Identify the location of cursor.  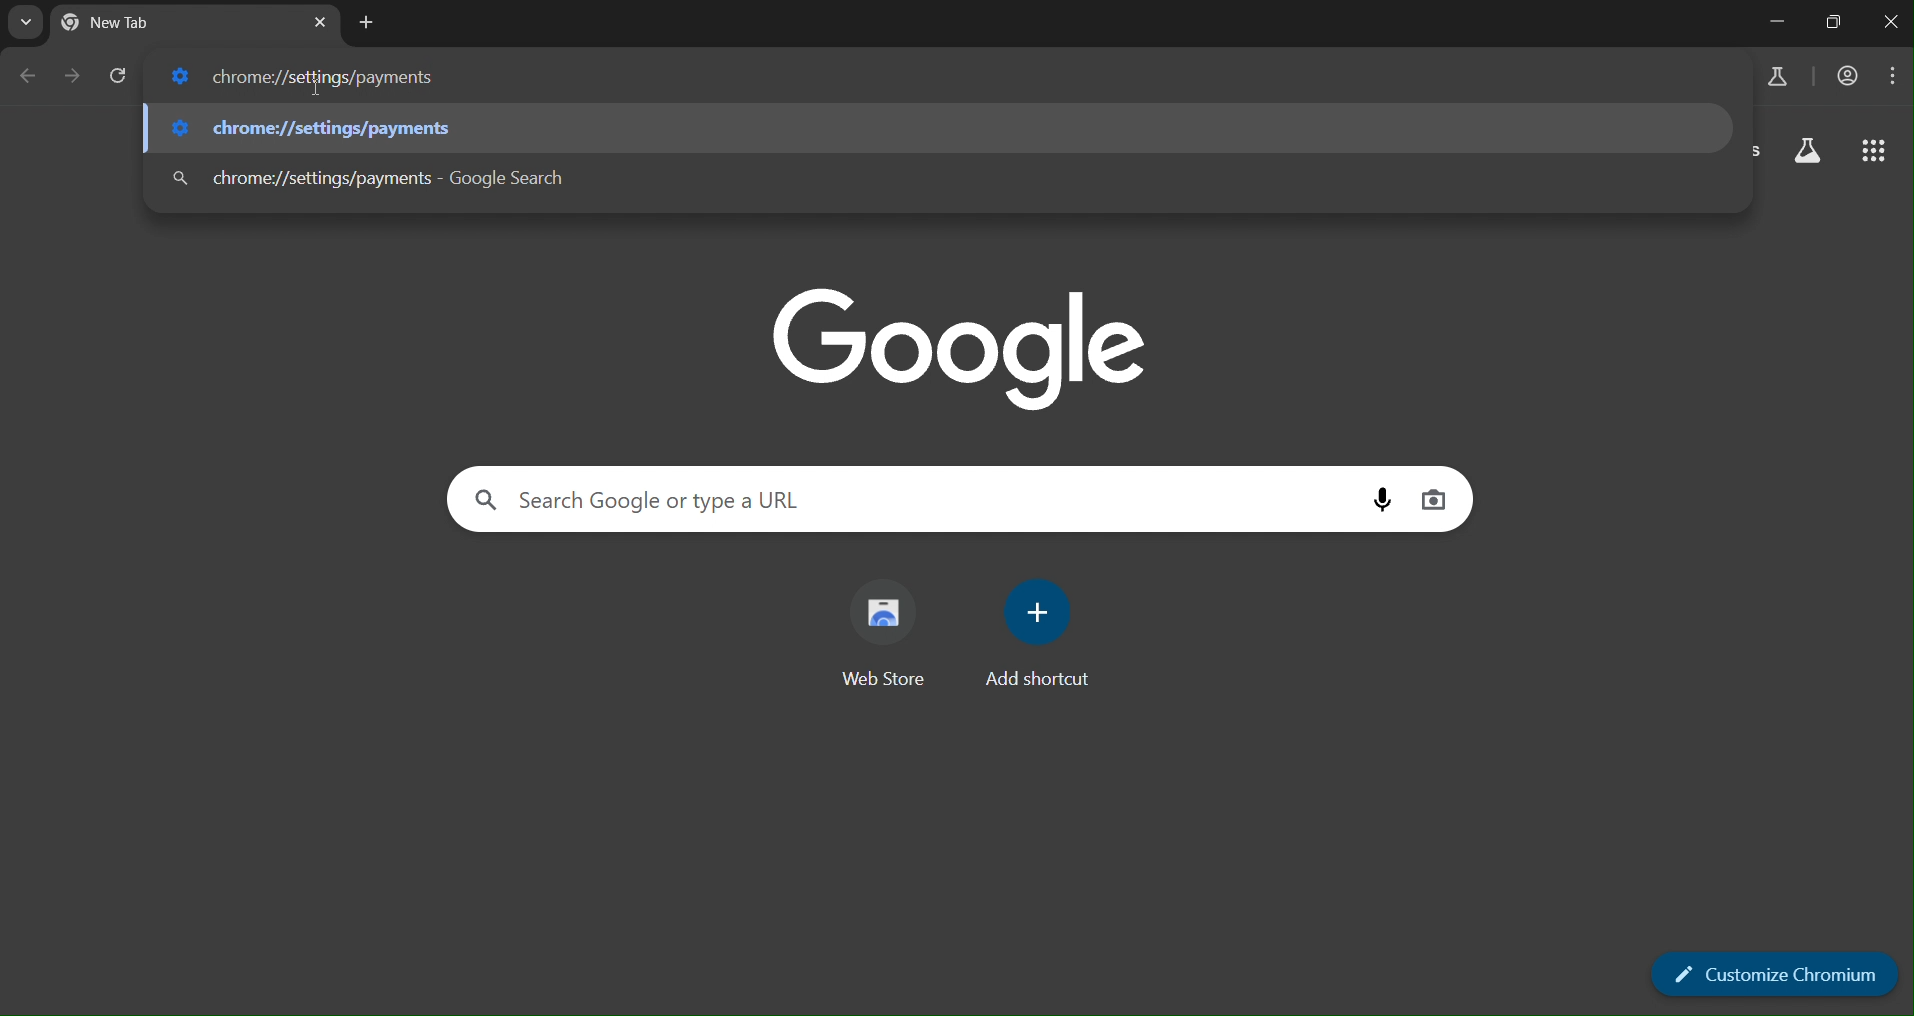
(319, 89).